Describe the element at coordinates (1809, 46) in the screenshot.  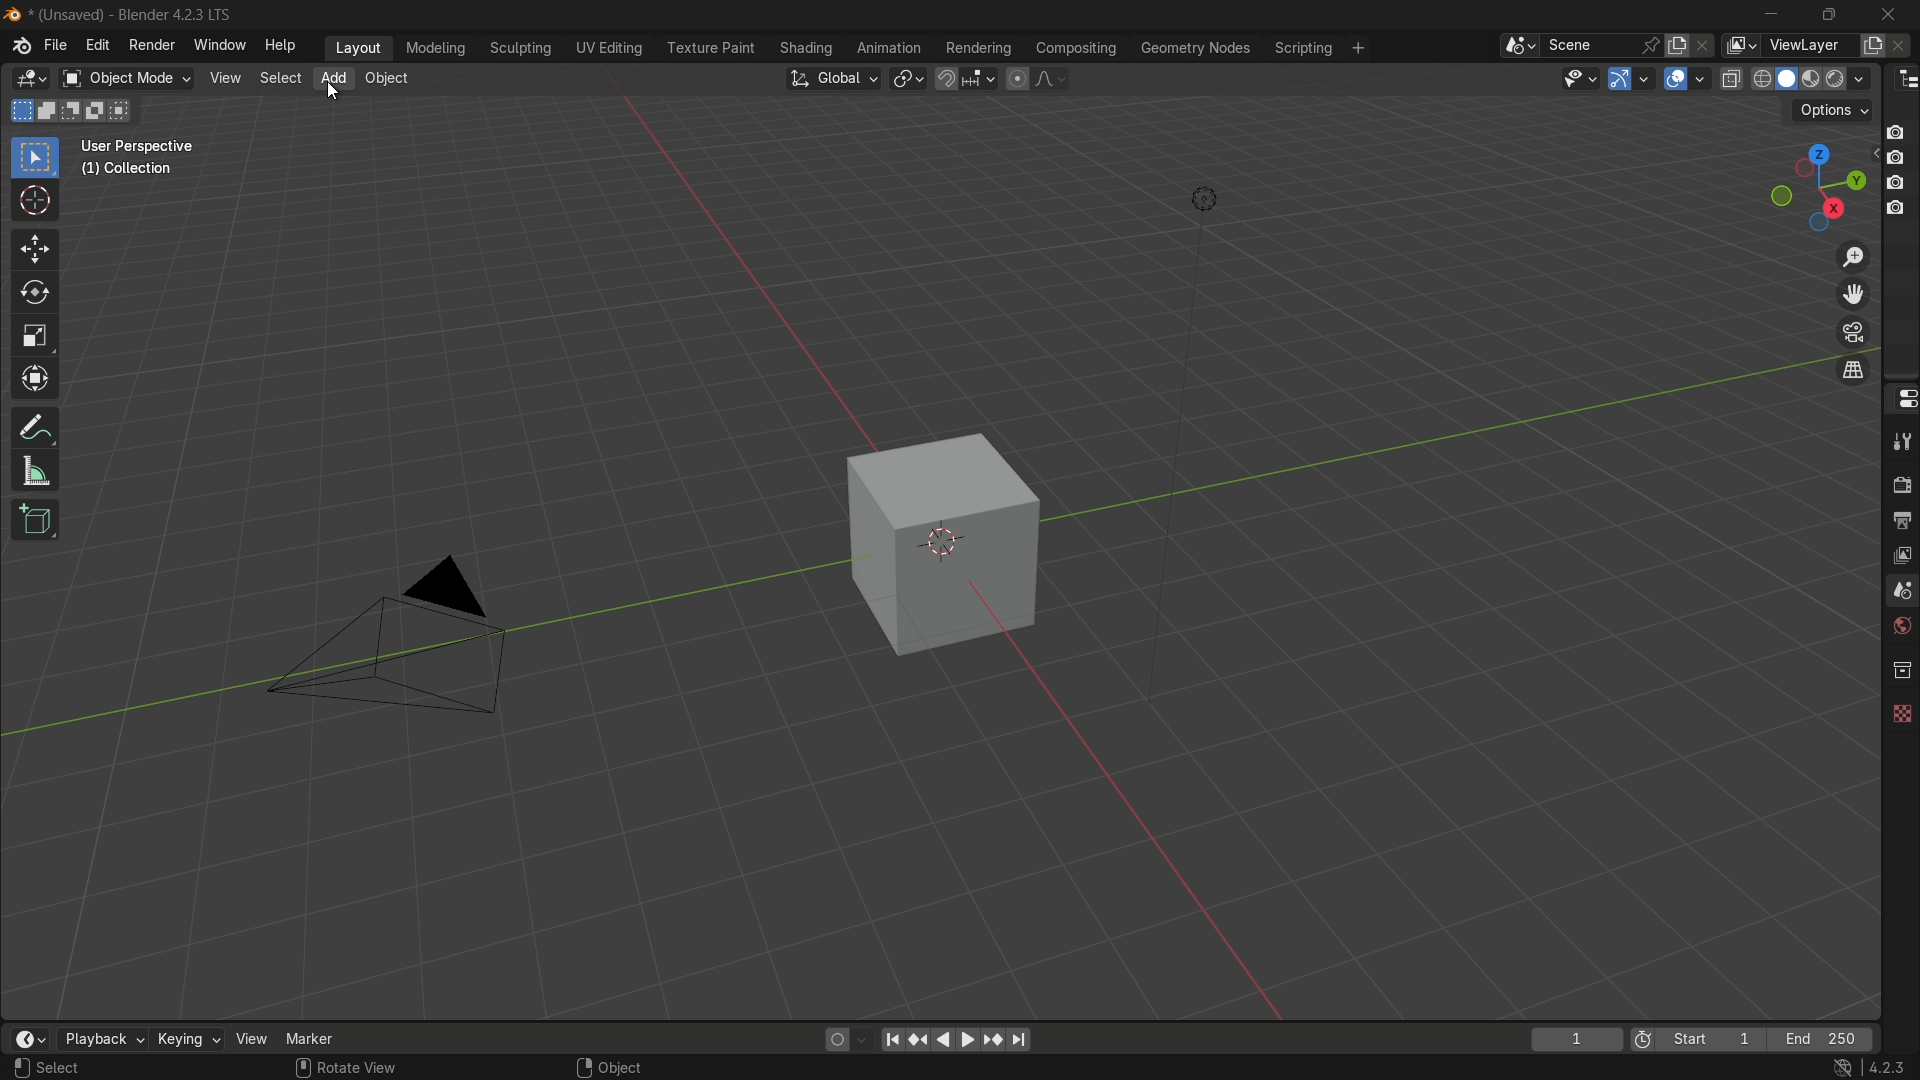
I see `view layer name` at that location.